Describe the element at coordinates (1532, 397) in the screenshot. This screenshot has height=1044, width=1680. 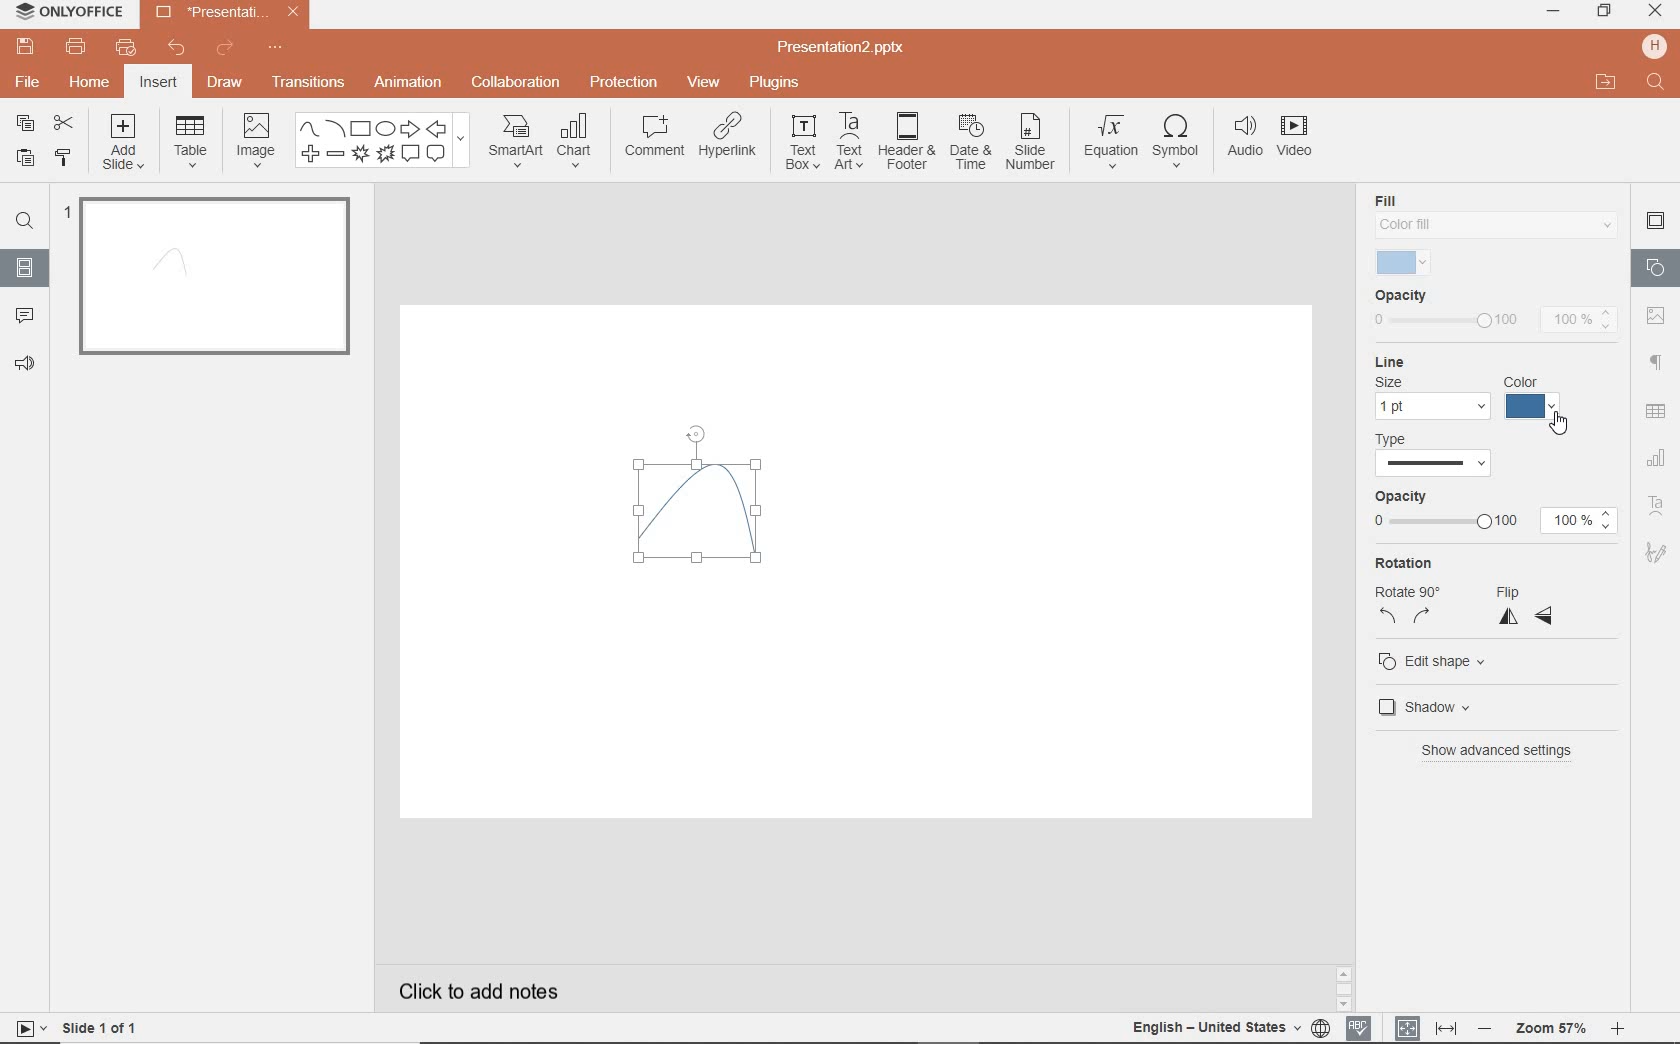
I see `color` at that location.